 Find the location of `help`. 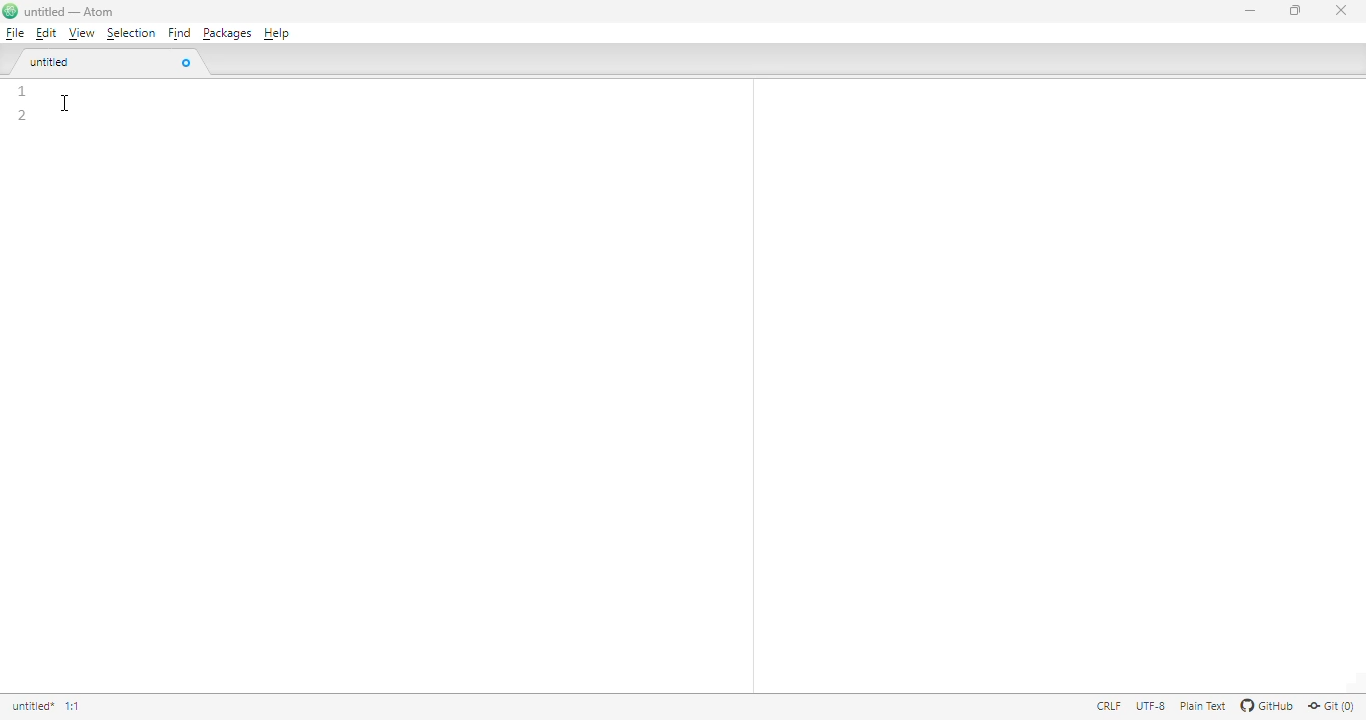

help is located at coordinates (276, 34).